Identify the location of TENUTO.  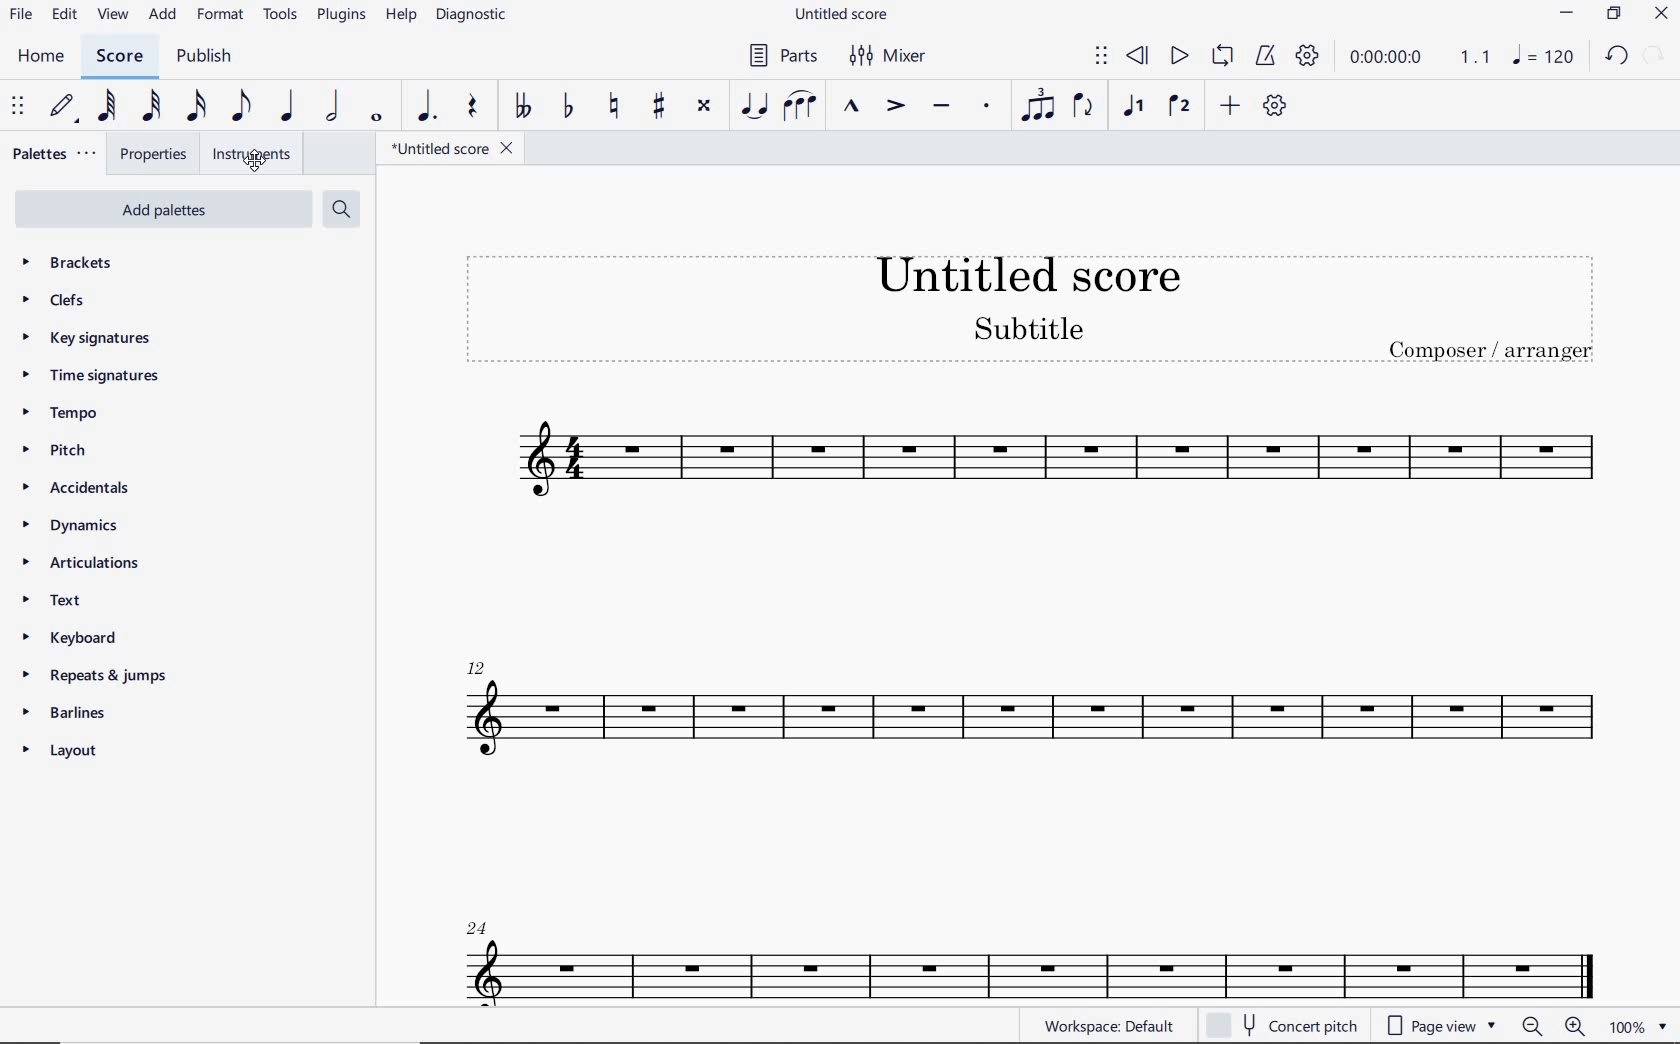
(941, 108).